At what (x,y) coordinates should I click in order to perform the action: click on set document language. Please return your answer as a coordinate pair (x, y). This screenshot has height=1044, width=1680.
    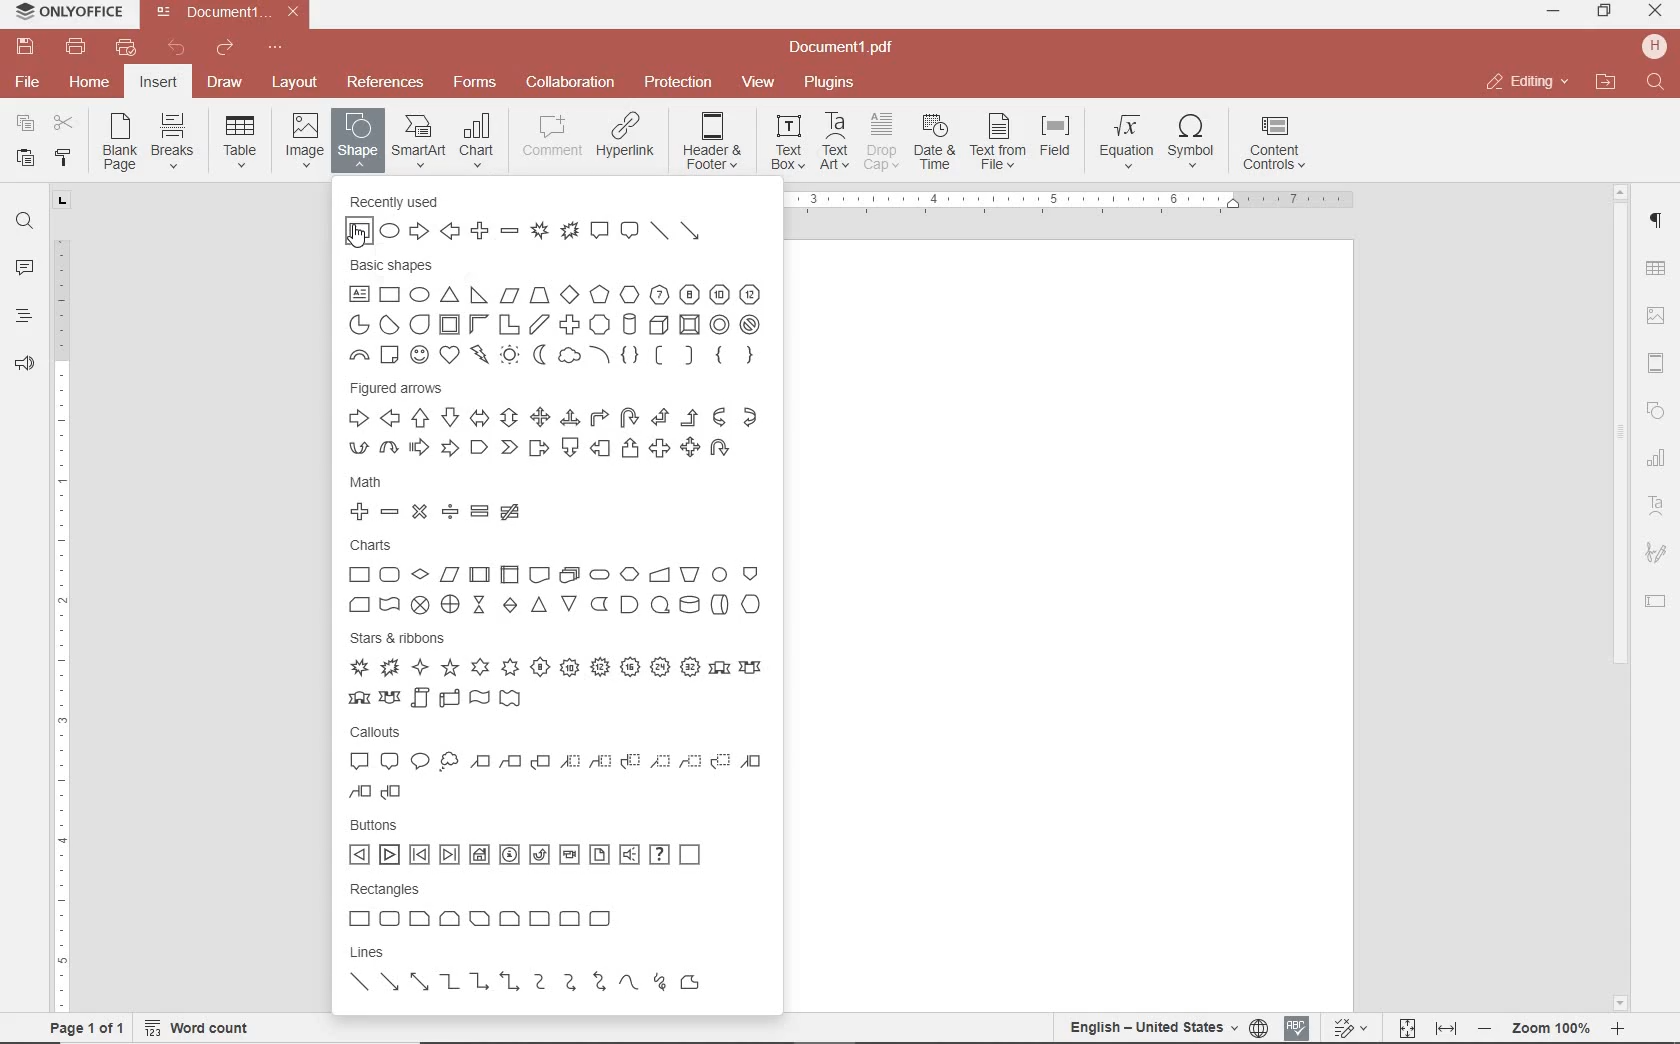
    Looking at the image, I should click on (1166, 1027).